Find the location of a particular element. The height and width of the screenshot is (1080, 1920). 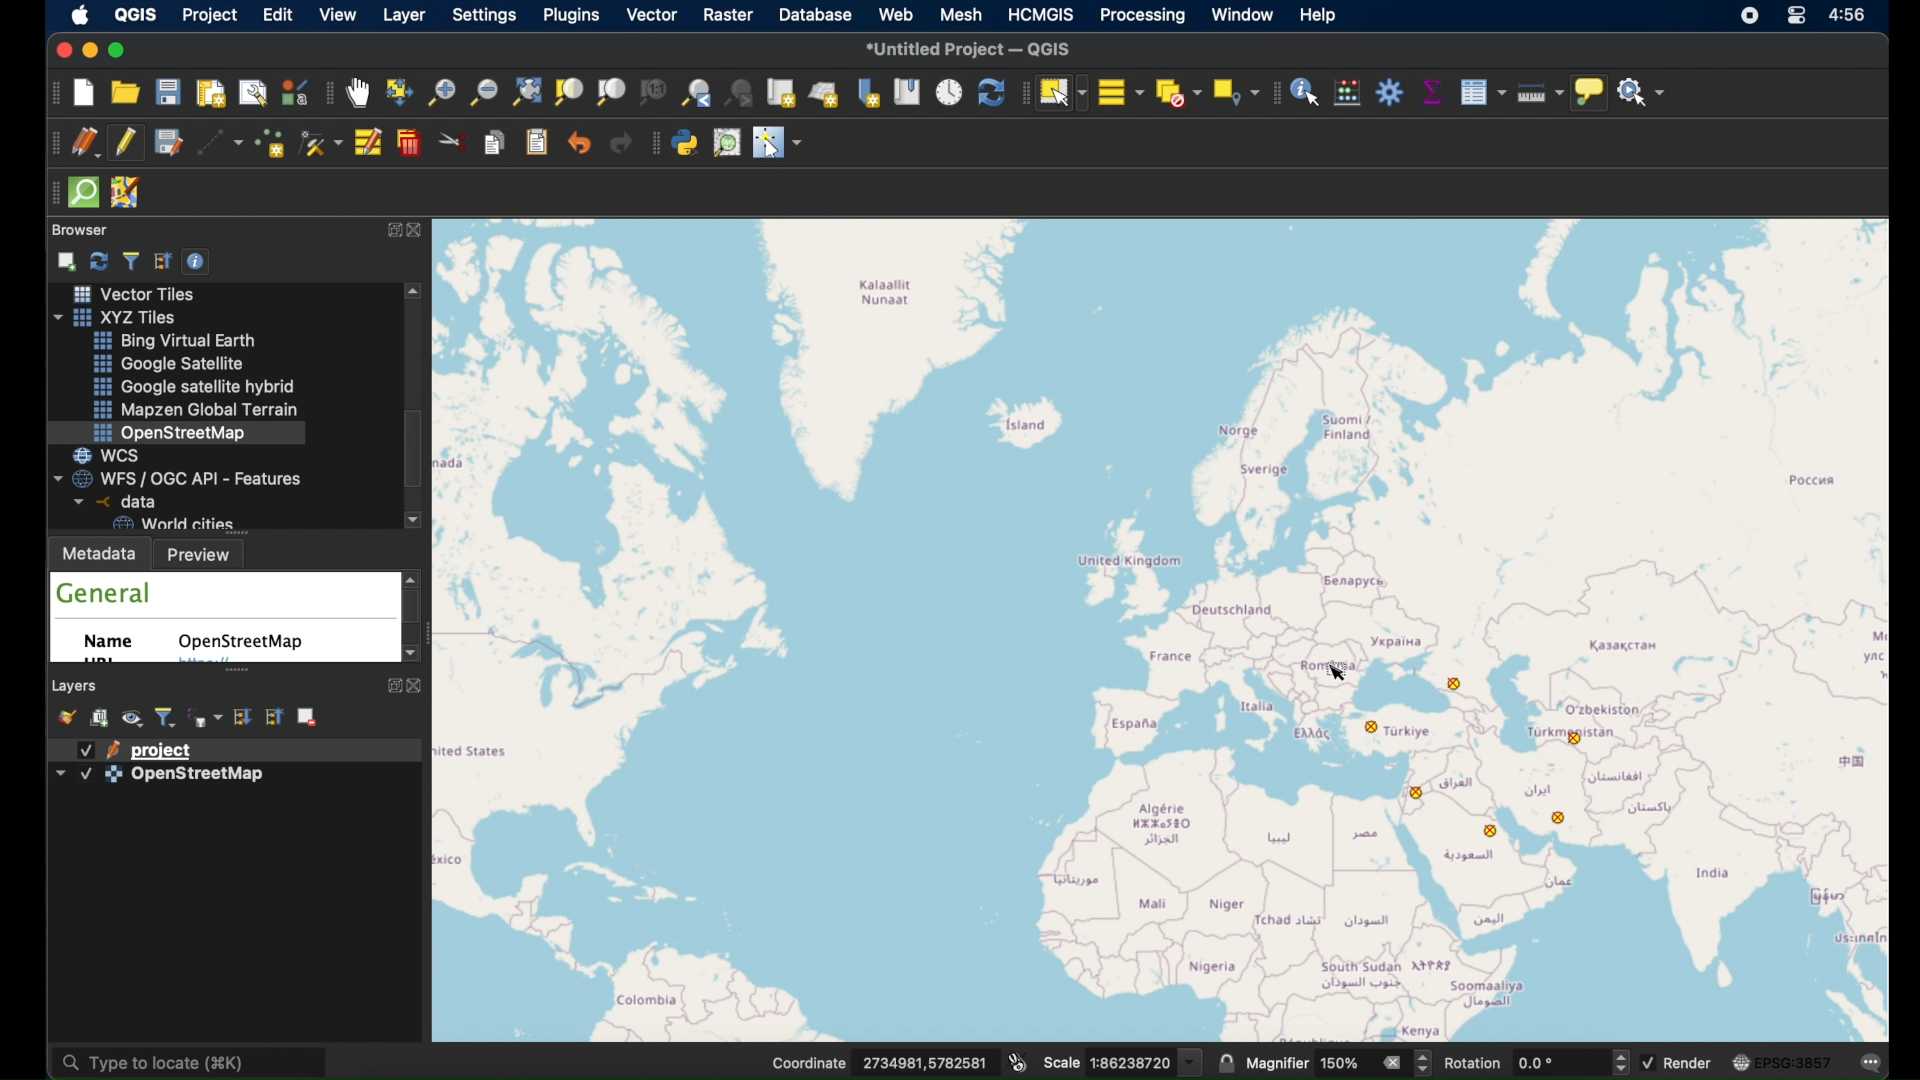

plugins toolbar is located at coordinates (652, 145).